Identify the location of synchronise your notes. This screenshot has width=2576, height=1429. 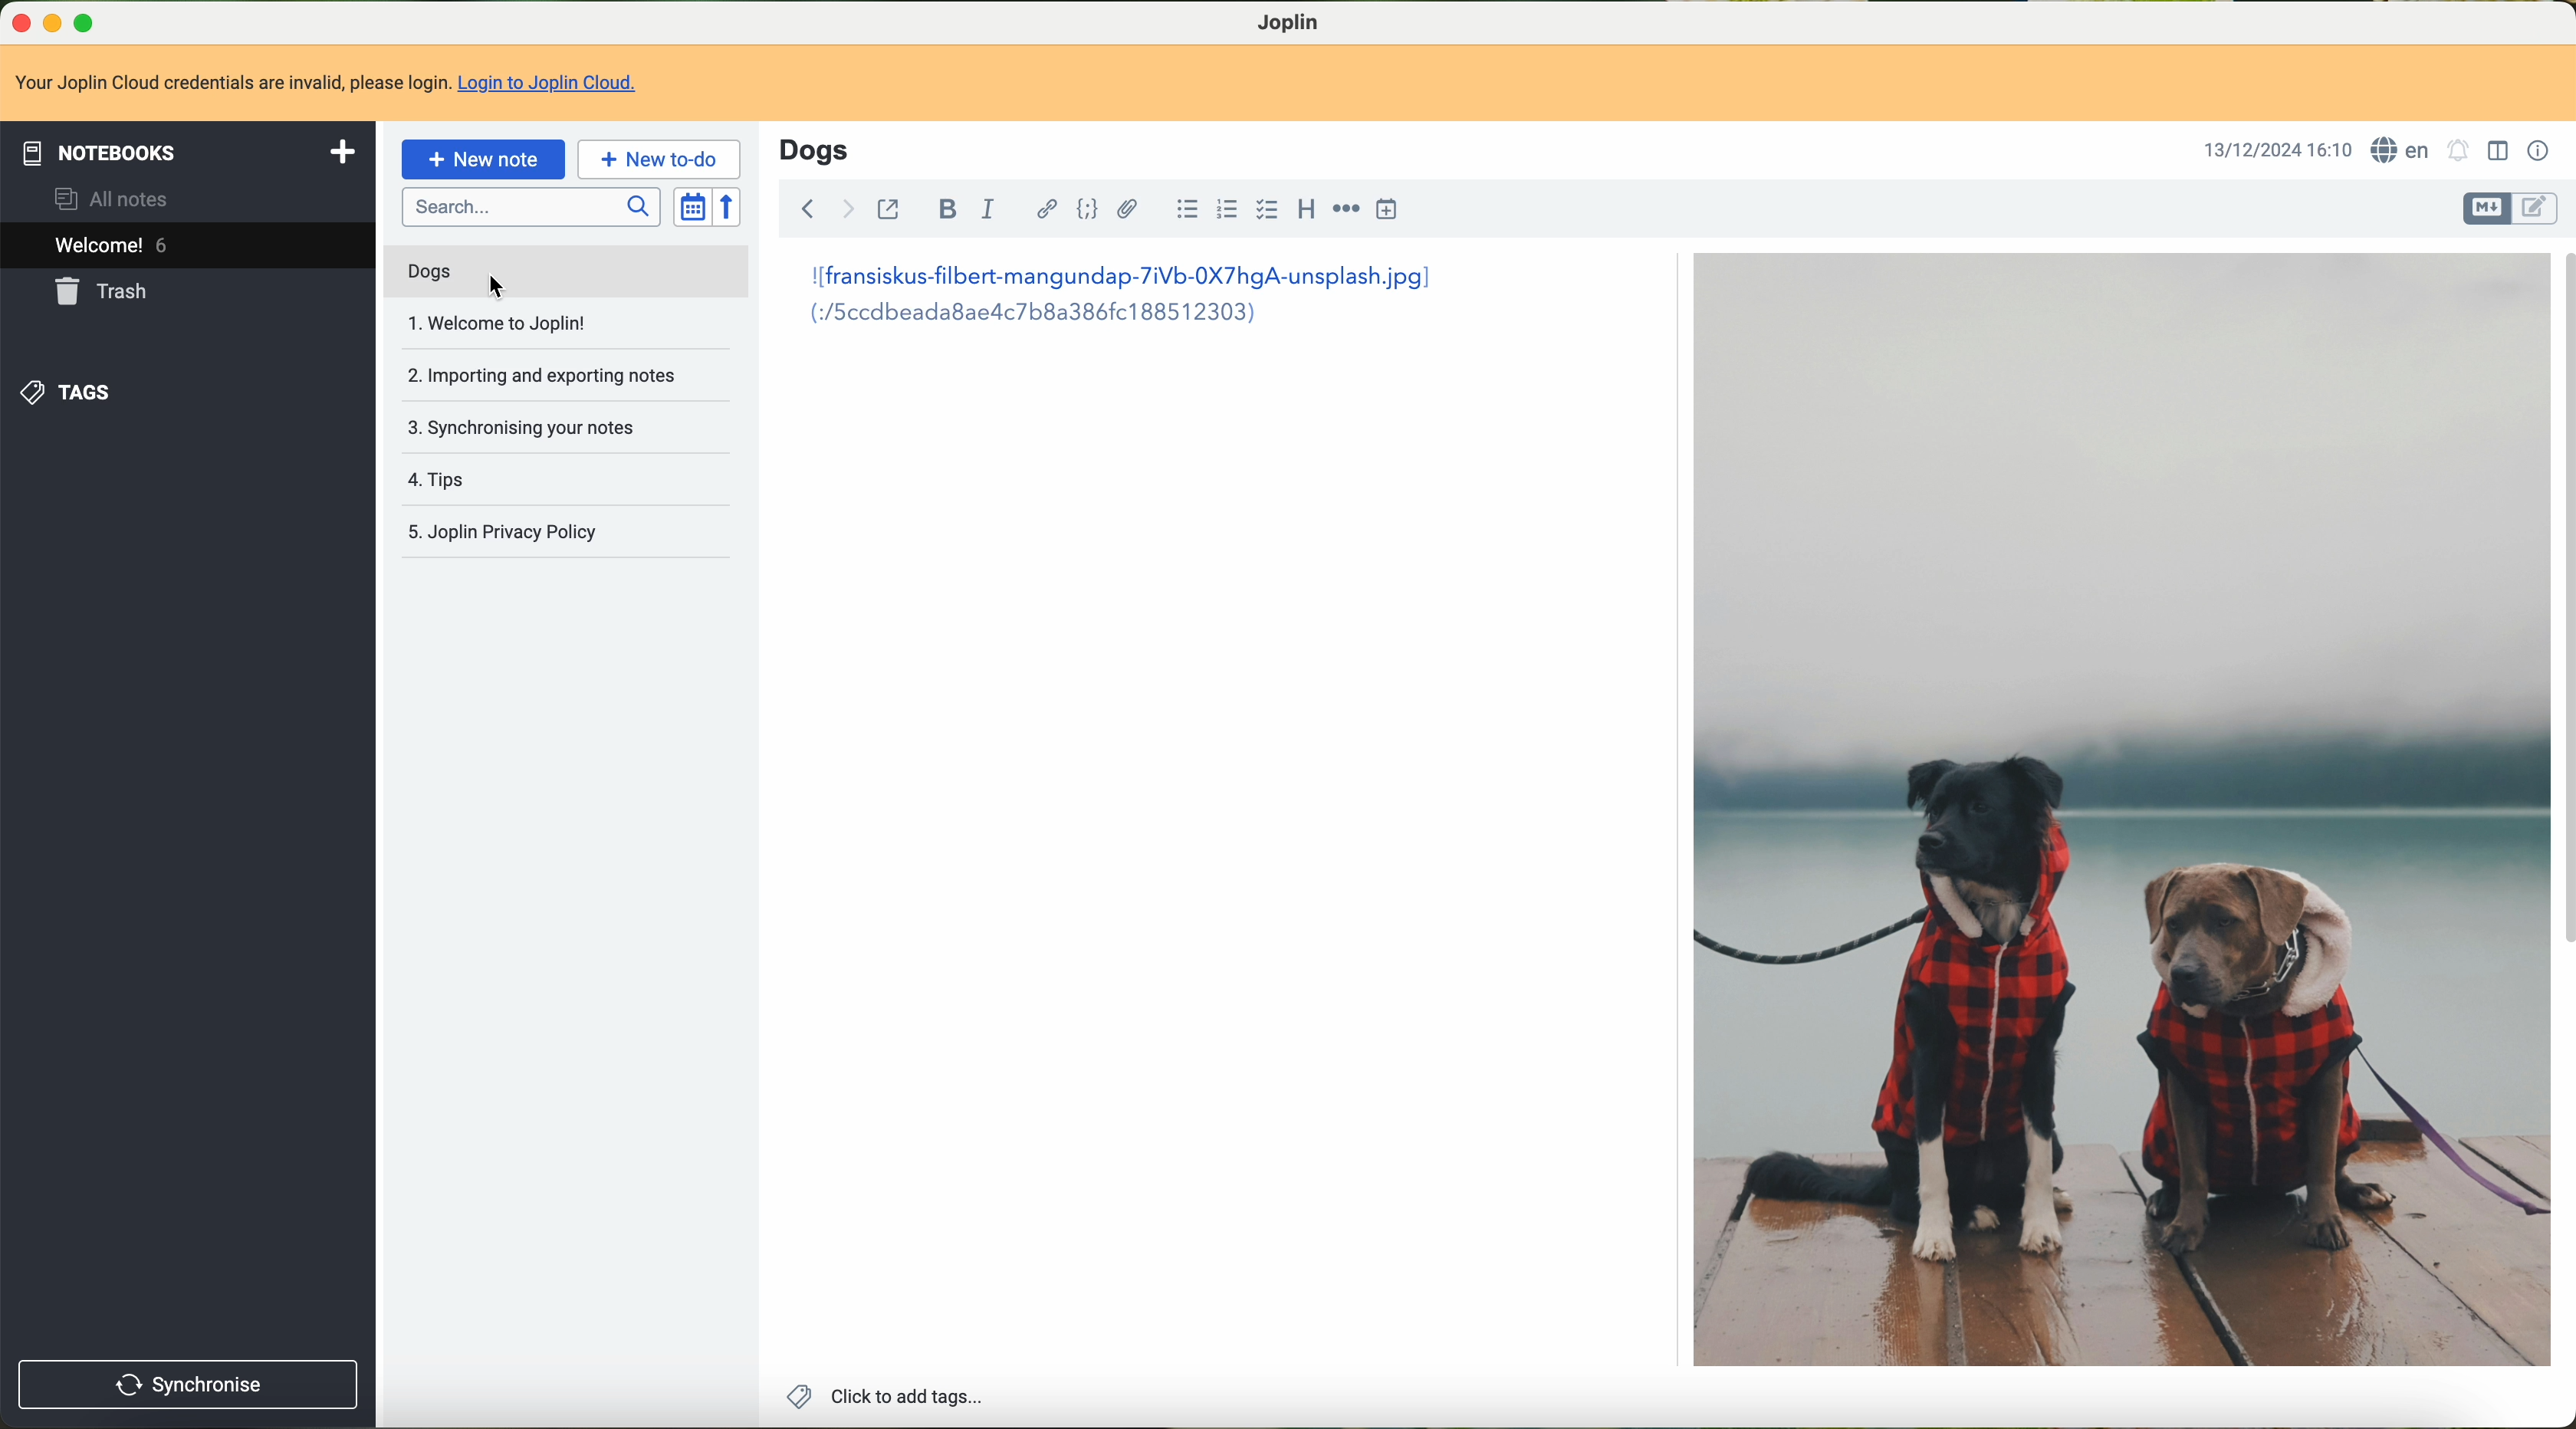
(522, 423).